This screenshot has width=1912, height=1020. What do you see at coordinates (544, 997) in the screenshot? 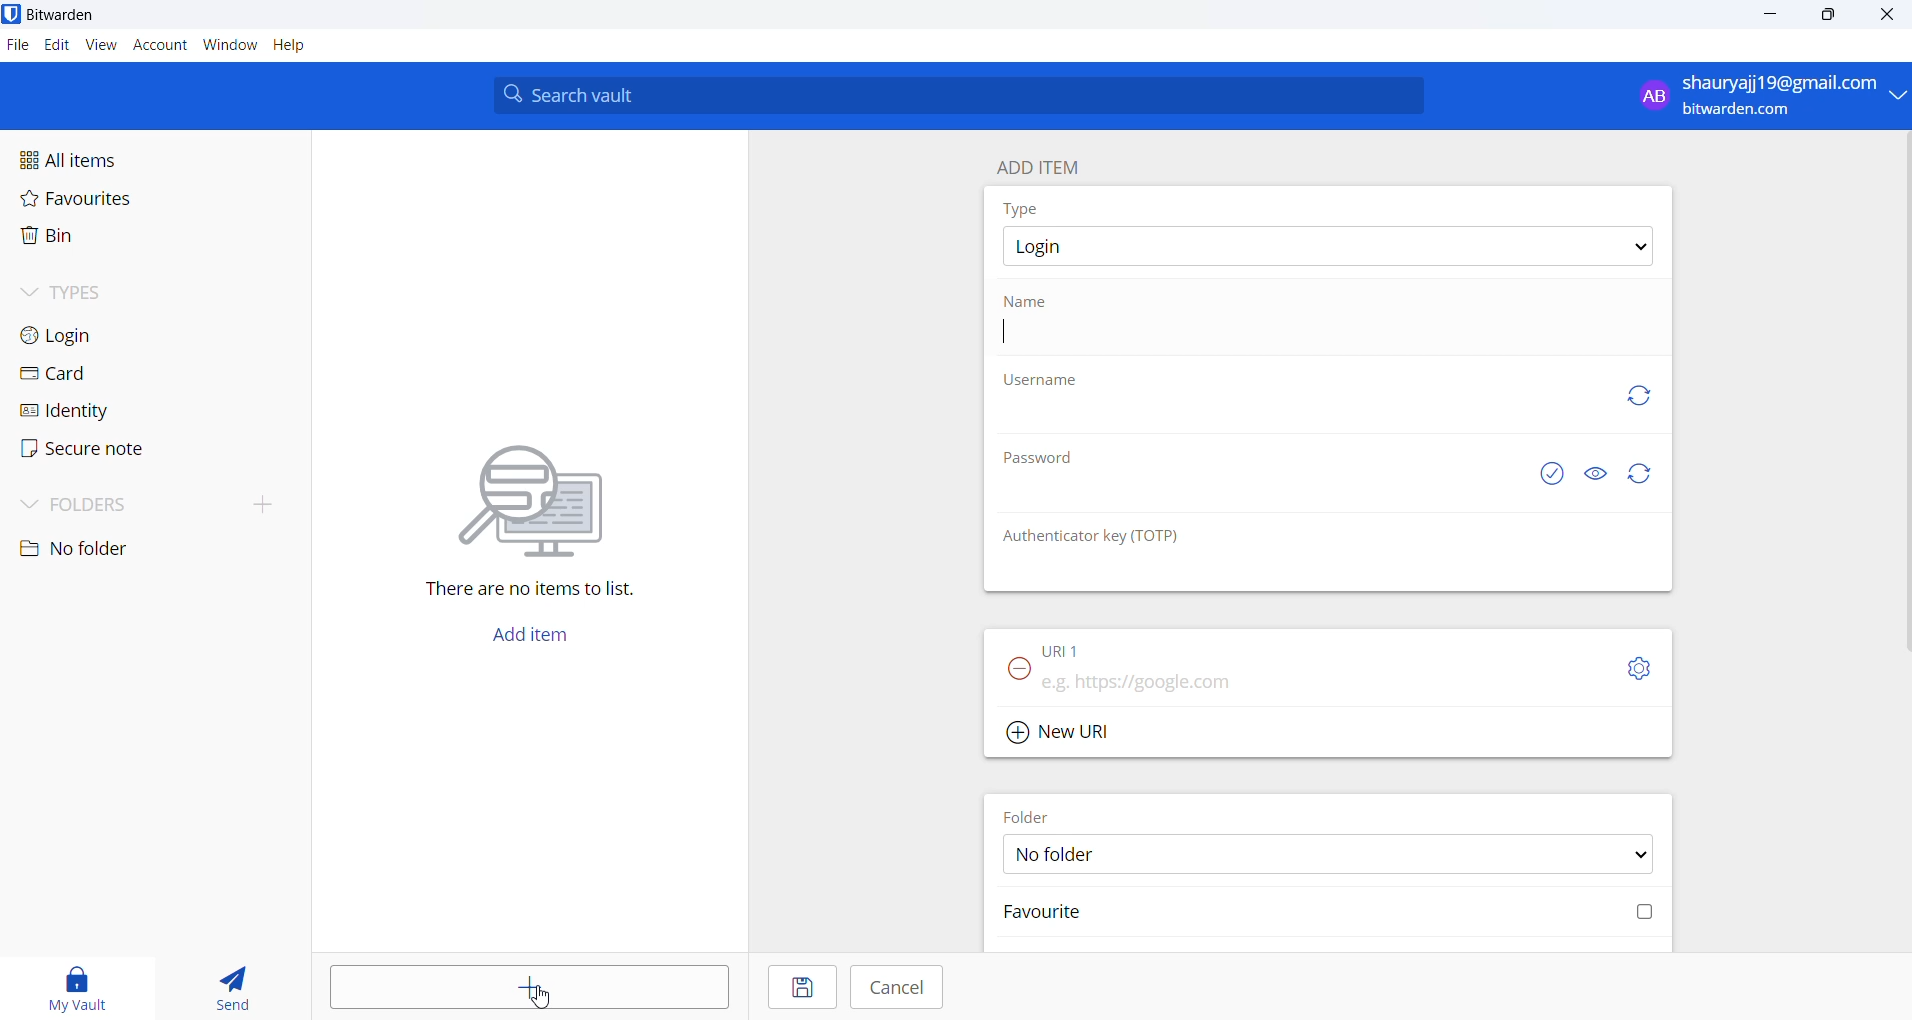
I see `cursor` at bounding box center [544, 997].